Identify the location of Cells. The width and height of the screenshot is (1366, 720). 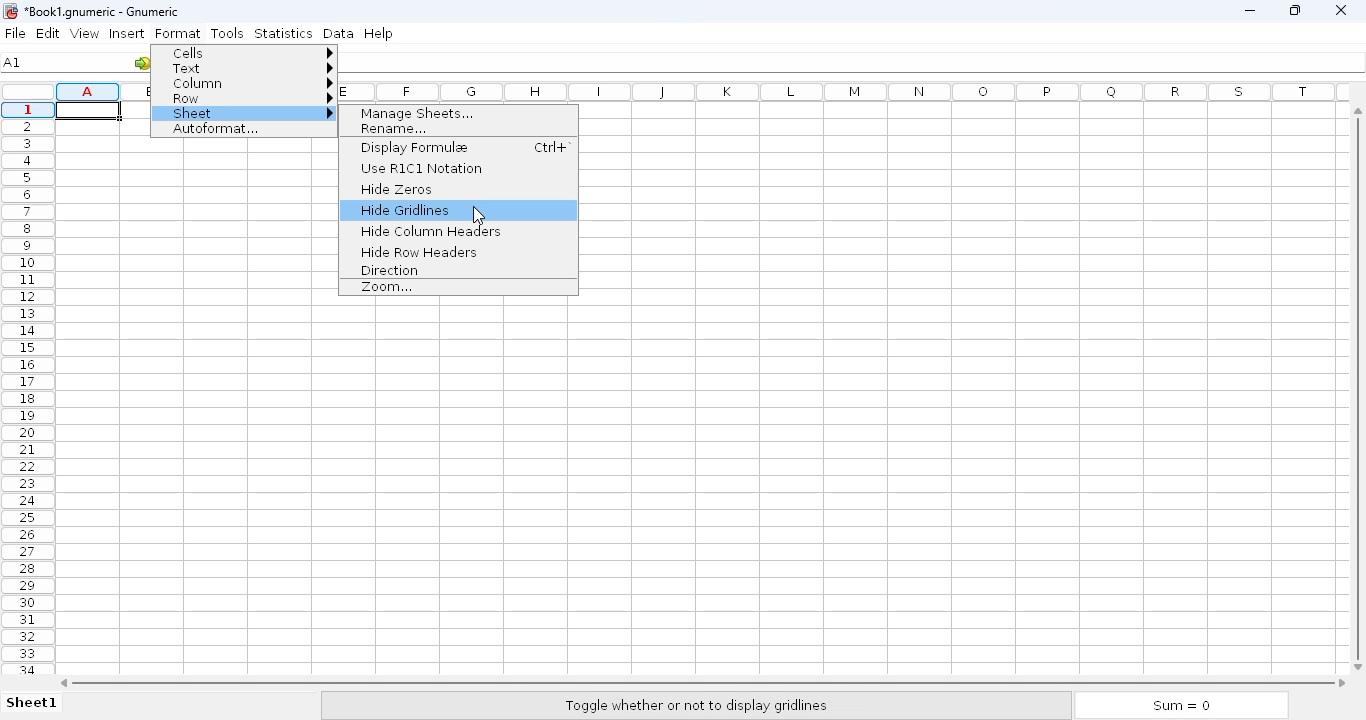
(692, 487).